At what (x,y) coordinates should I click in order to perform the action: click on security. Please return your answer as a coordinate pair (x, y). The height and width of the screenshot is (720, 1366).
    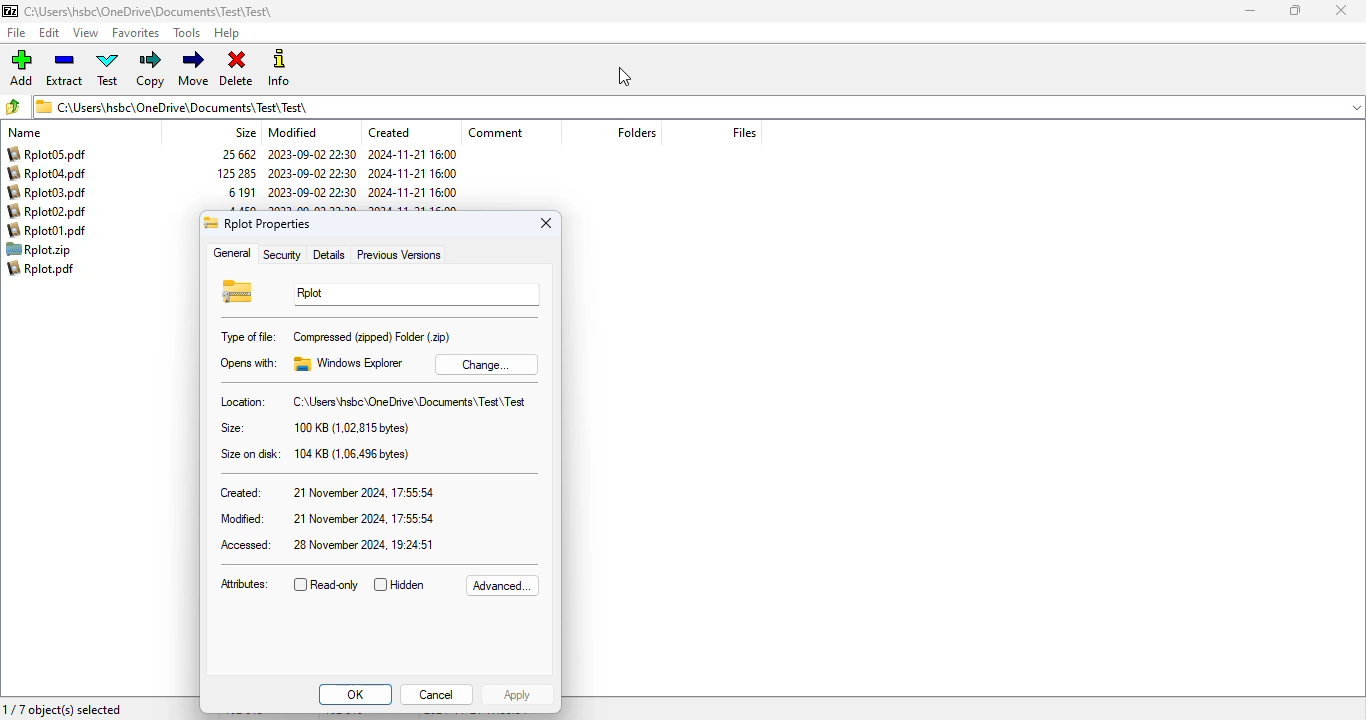
    Looking at the image, I should click on (282, 255).